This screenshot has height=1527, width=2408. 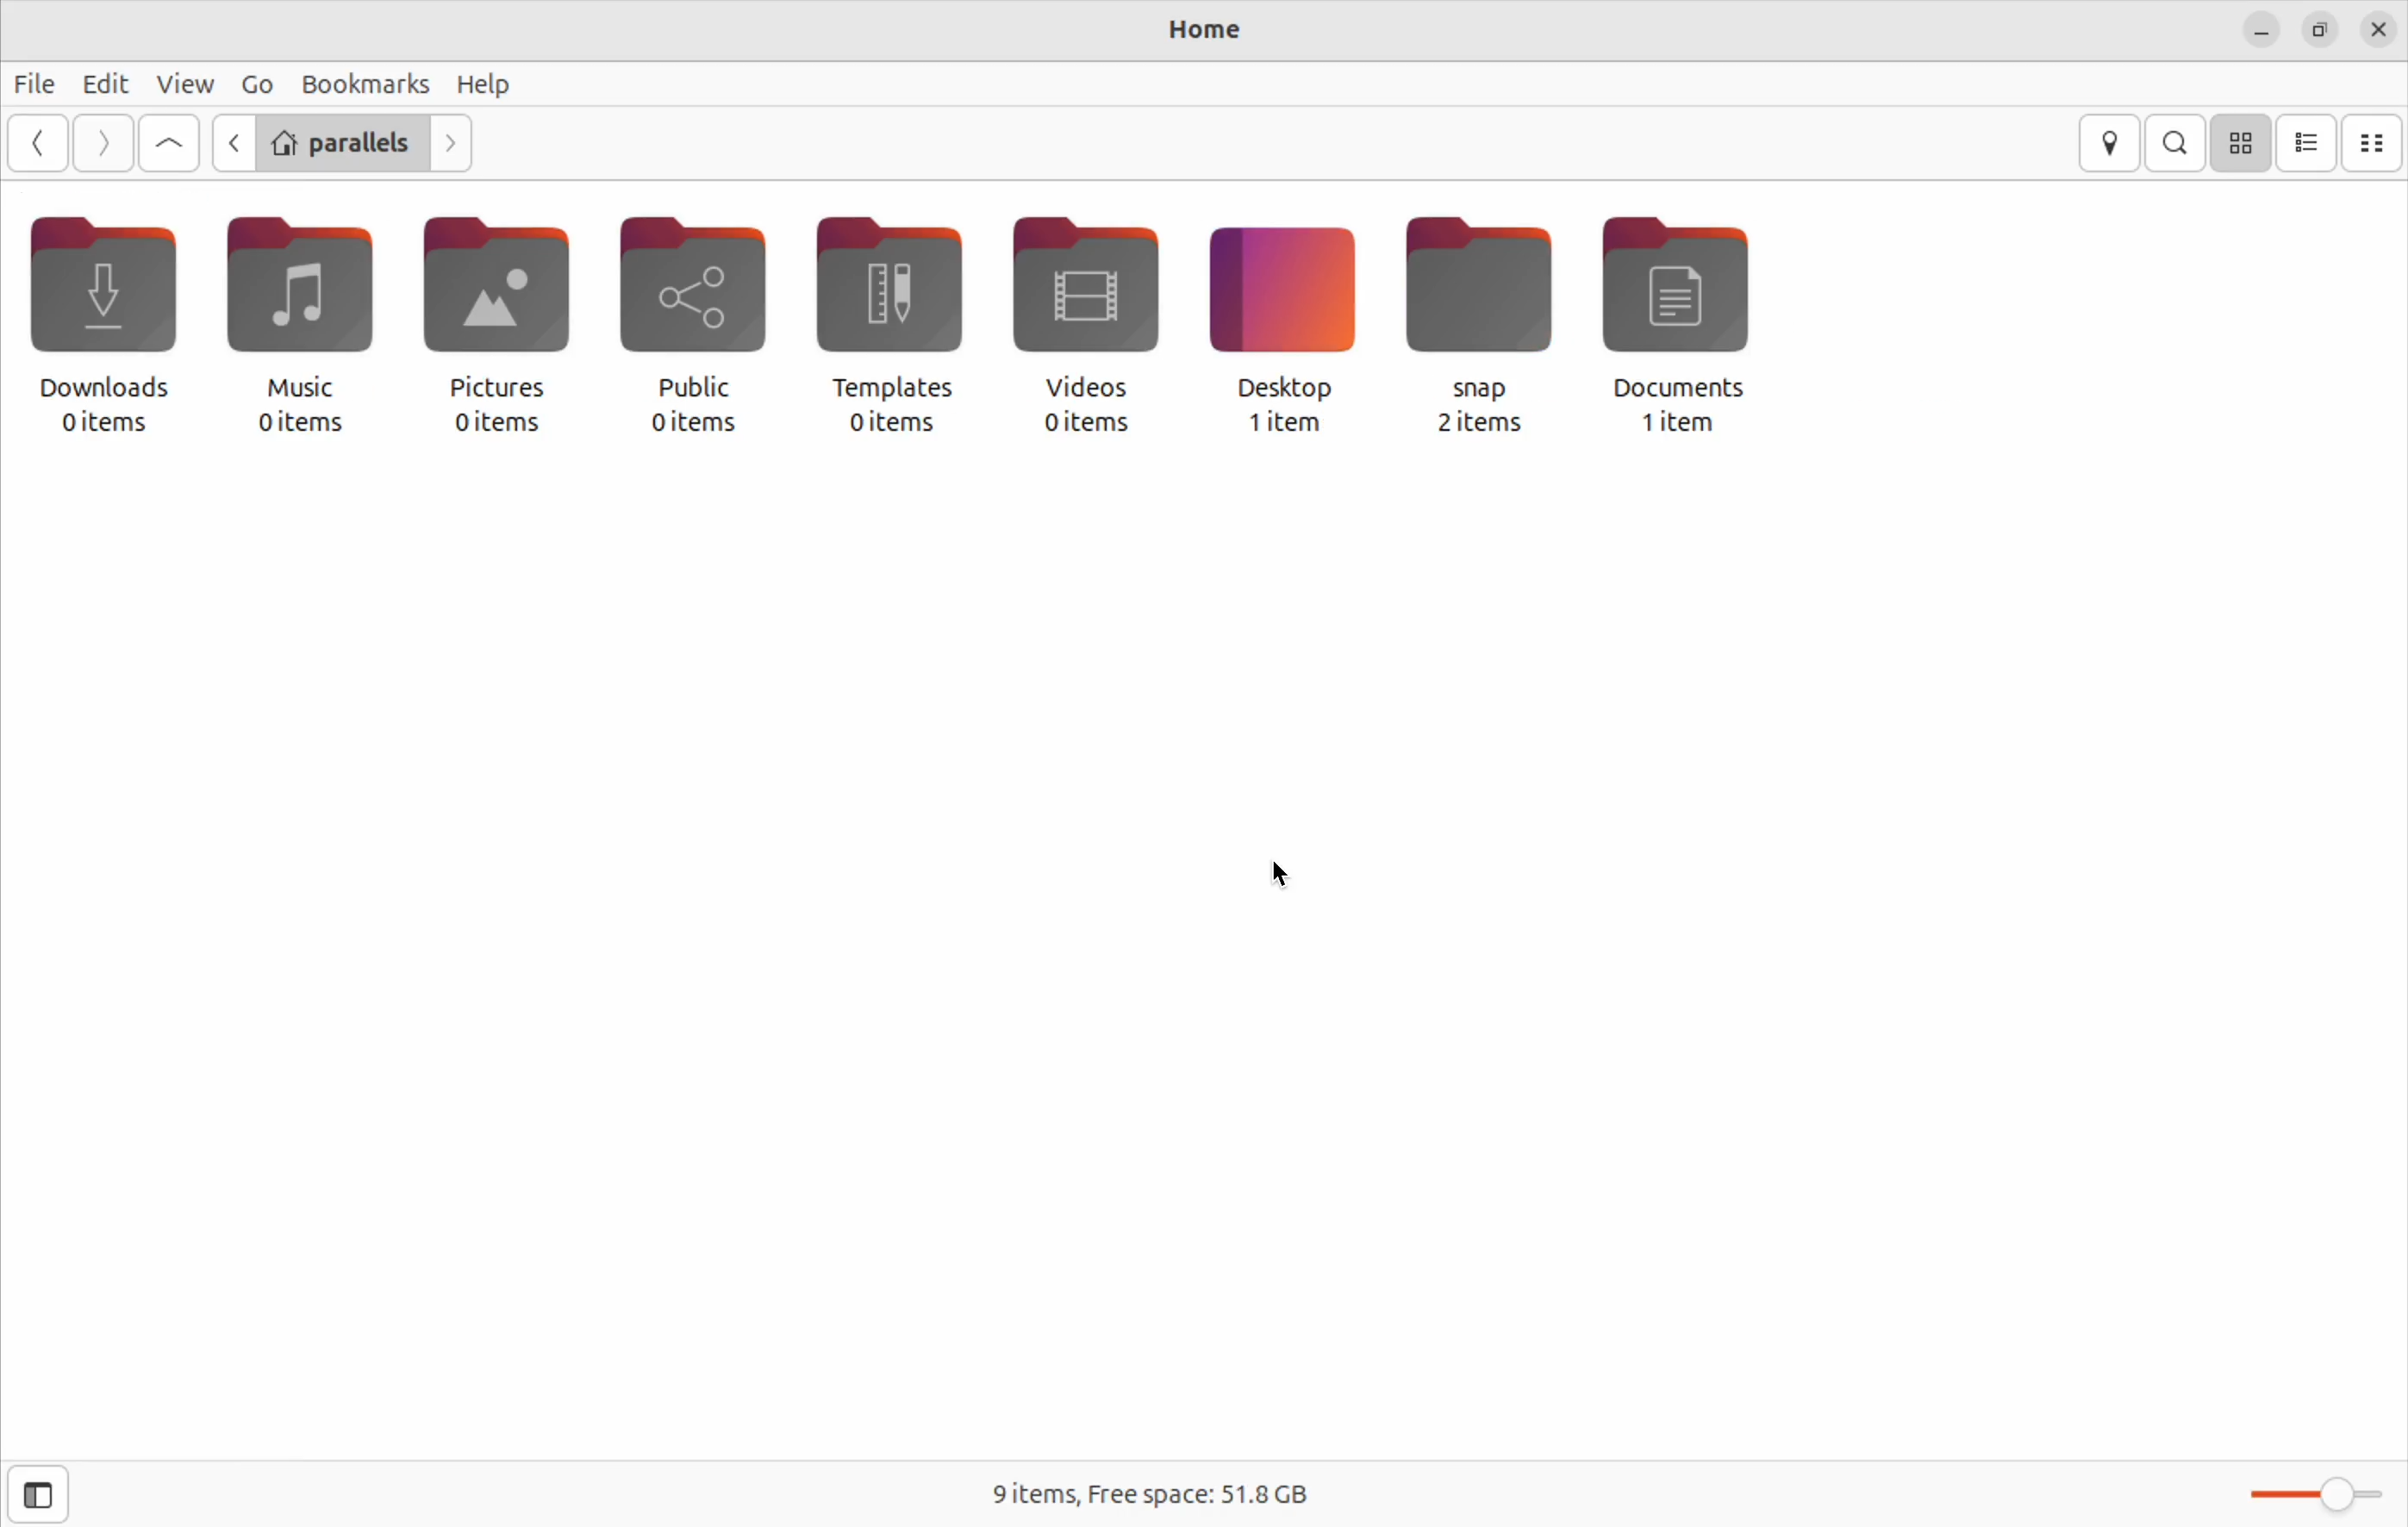 What do you see at coordinates (184, 83) in the screenshot?
I see `view` at bounding box center [184, 83].